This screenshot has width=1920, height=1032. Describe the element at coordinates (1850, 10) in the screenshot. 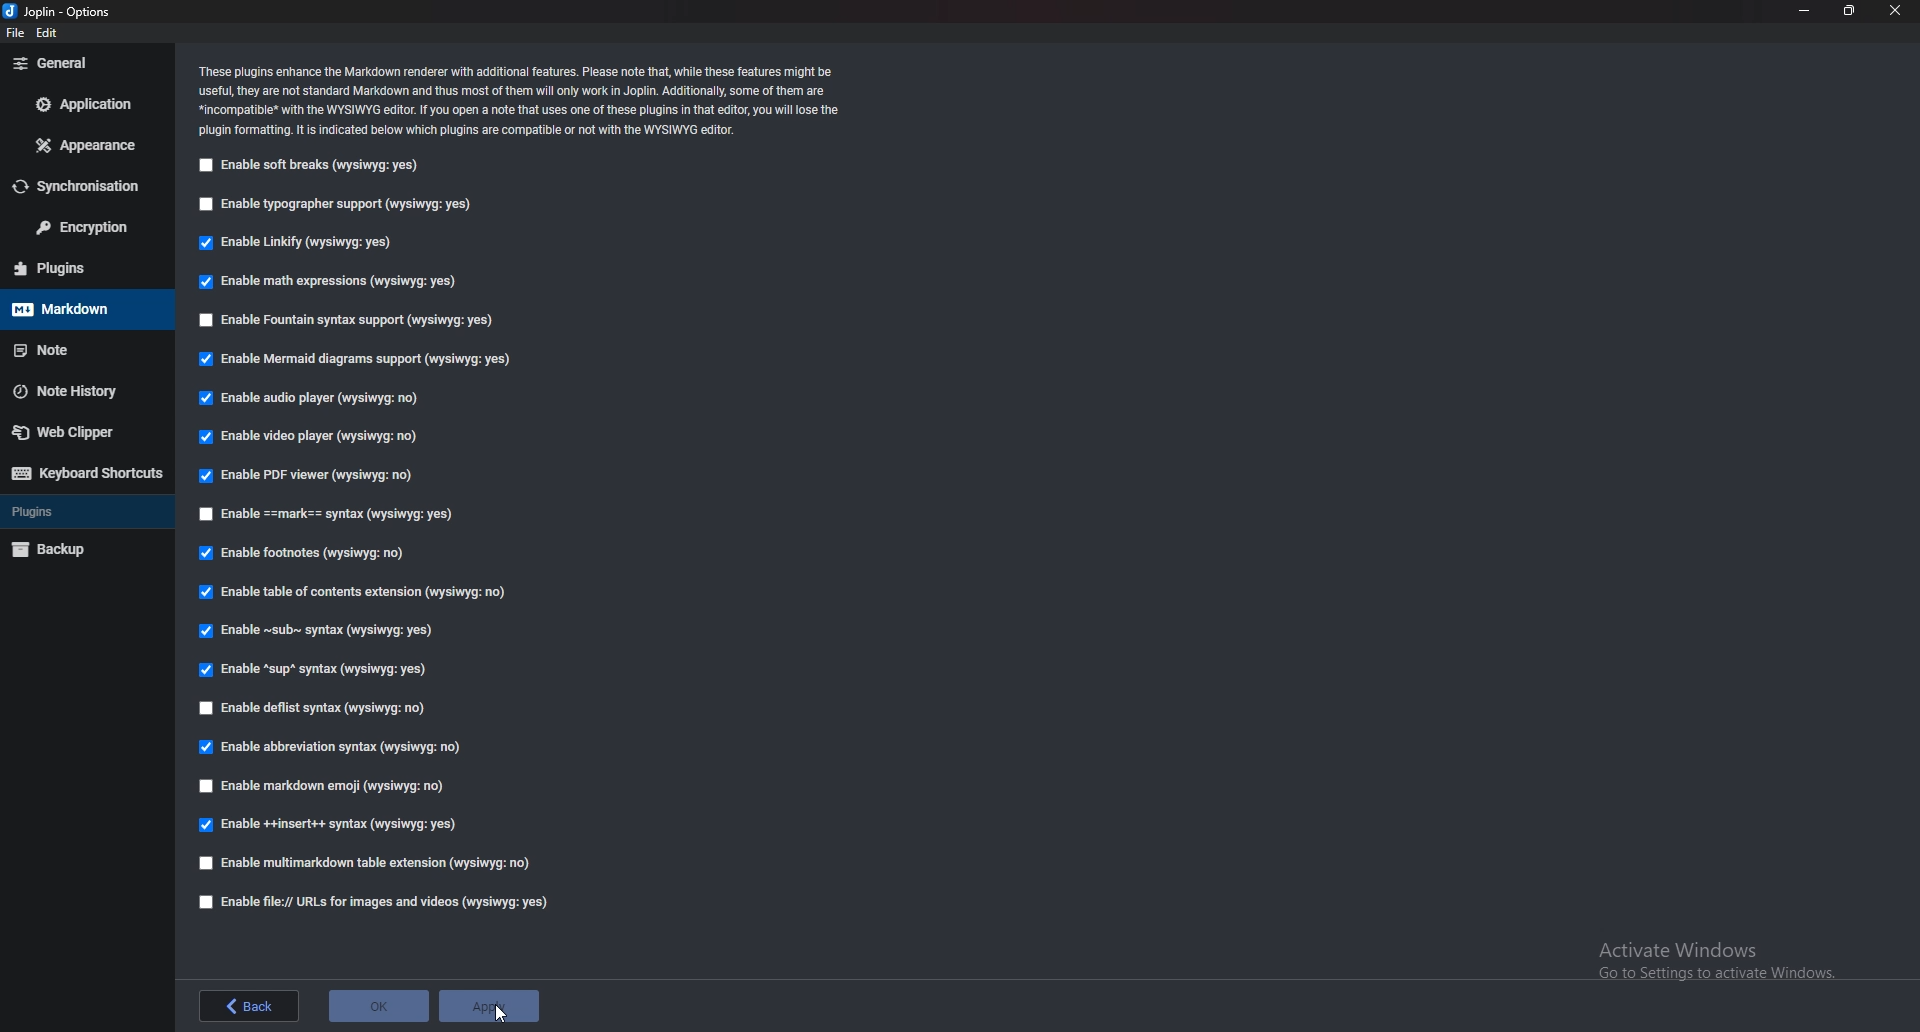

I see `resize` at that location.